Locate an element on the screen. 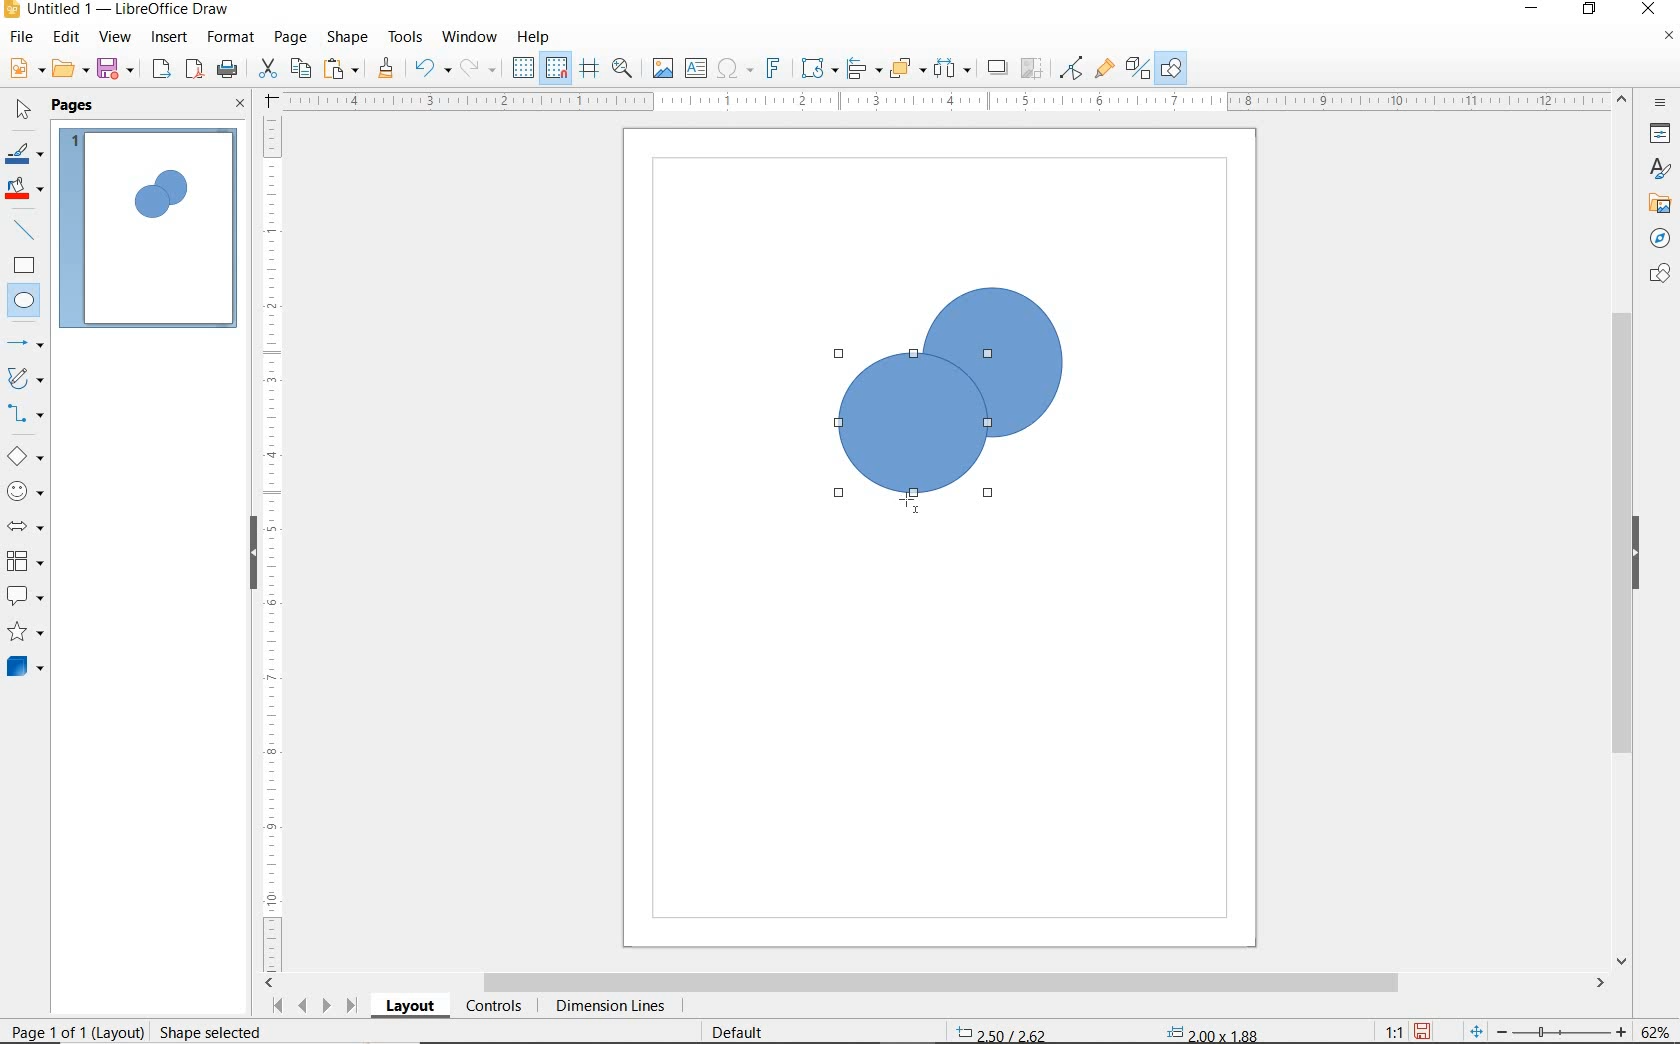 The width and height of the screenshot is (1680, 1044). CALLOUT SHAPES is located at coordinates (24, 597).